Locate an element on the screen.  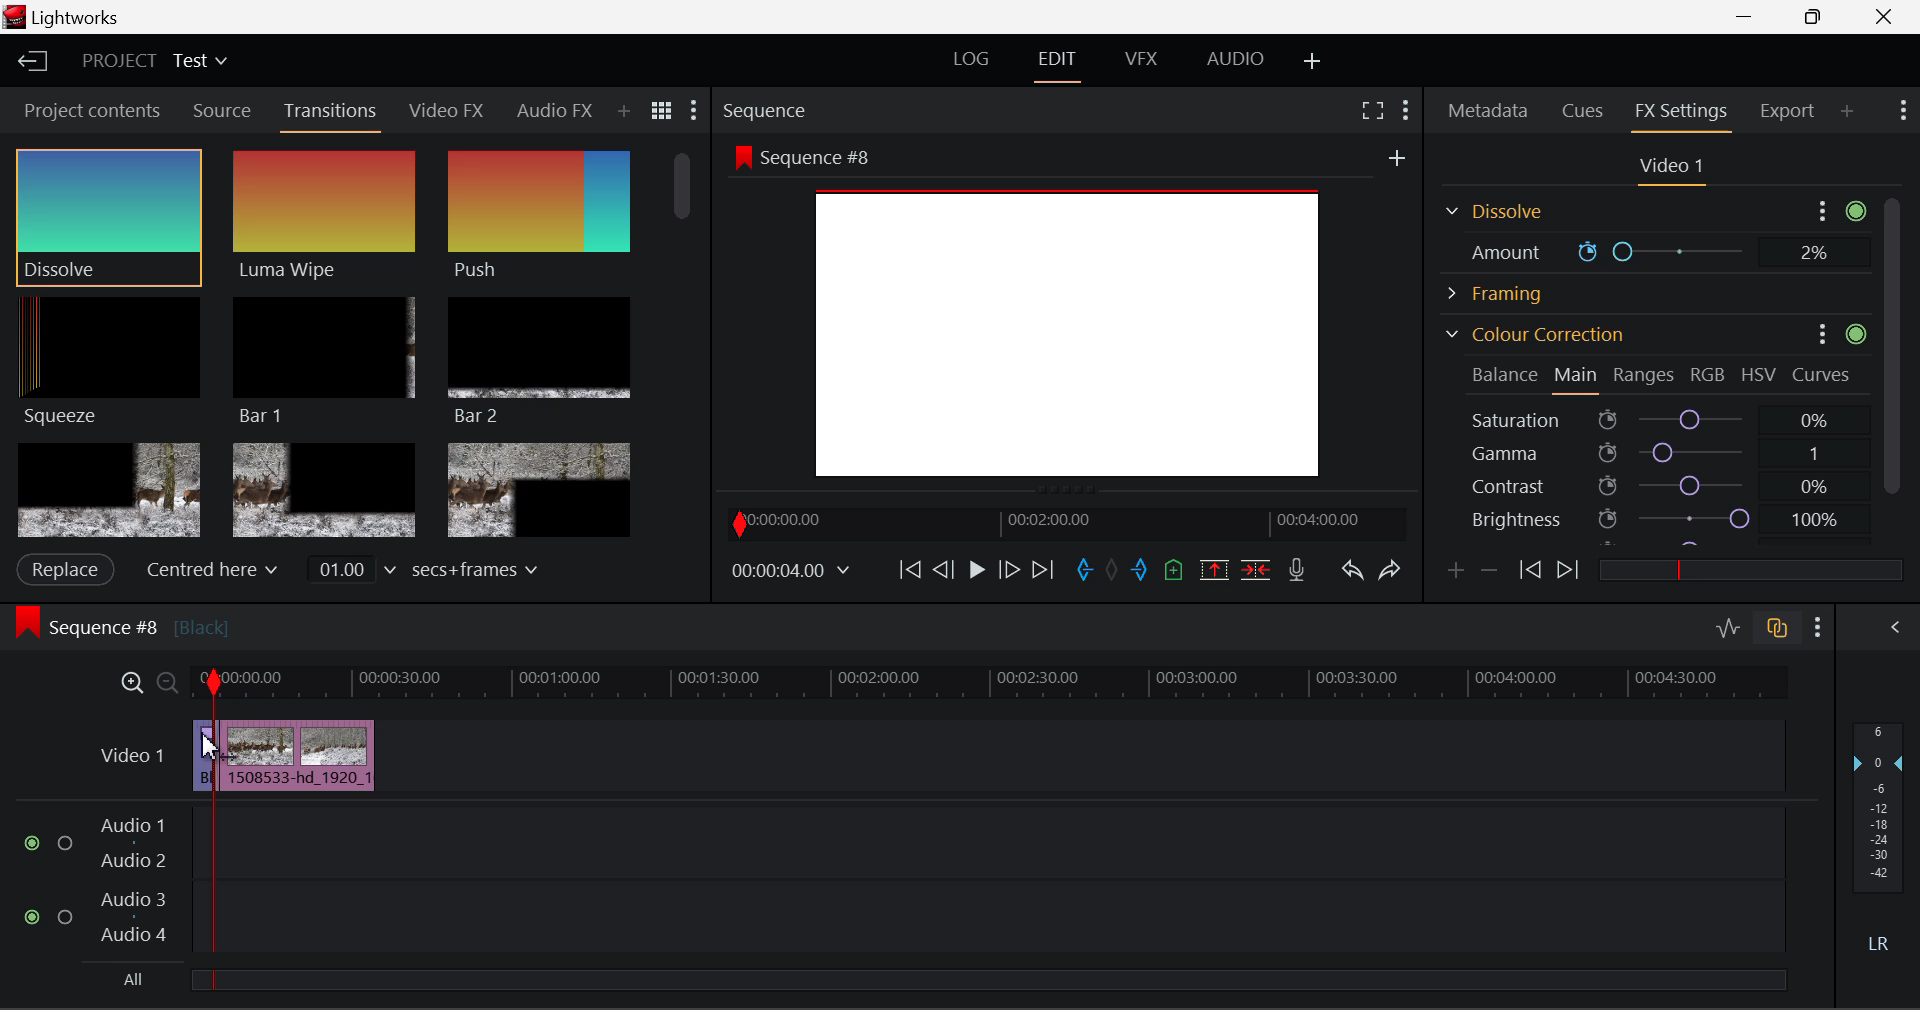
Bar 2 is located at coordinates (539, 361).